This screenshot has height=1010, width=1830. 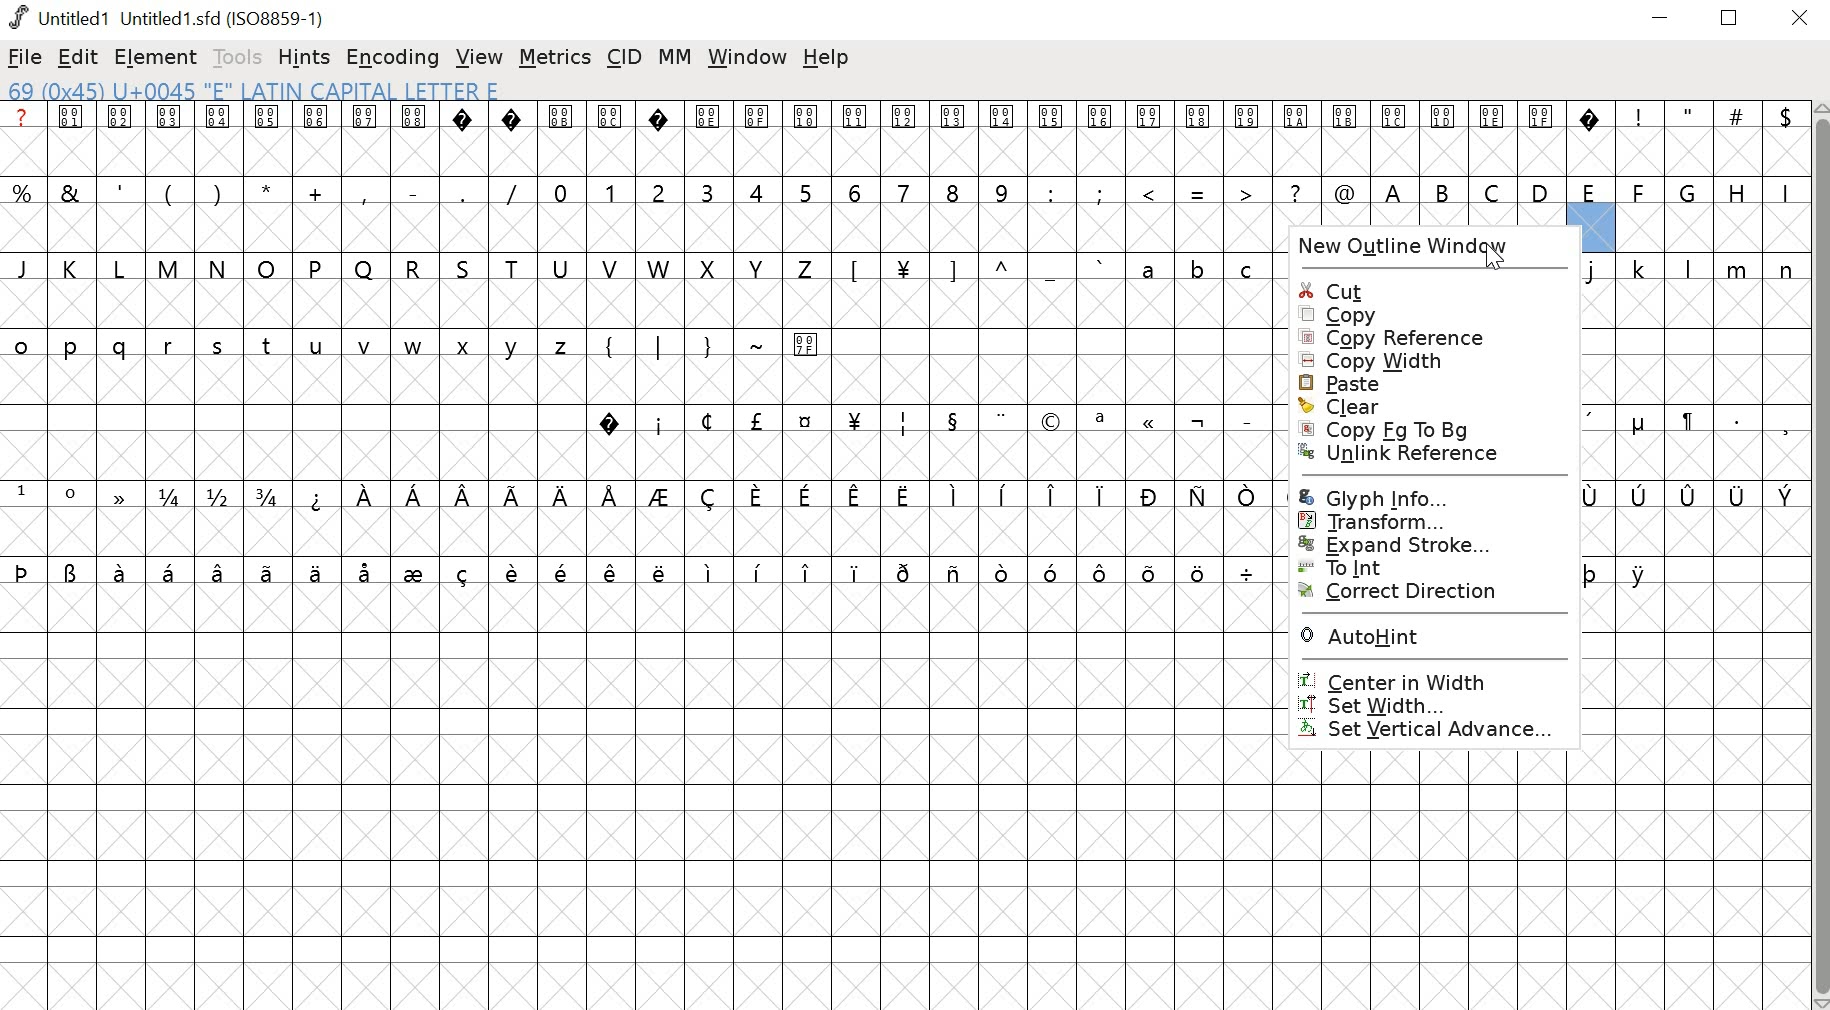 I want to click on view, so click(x=480, y=57).